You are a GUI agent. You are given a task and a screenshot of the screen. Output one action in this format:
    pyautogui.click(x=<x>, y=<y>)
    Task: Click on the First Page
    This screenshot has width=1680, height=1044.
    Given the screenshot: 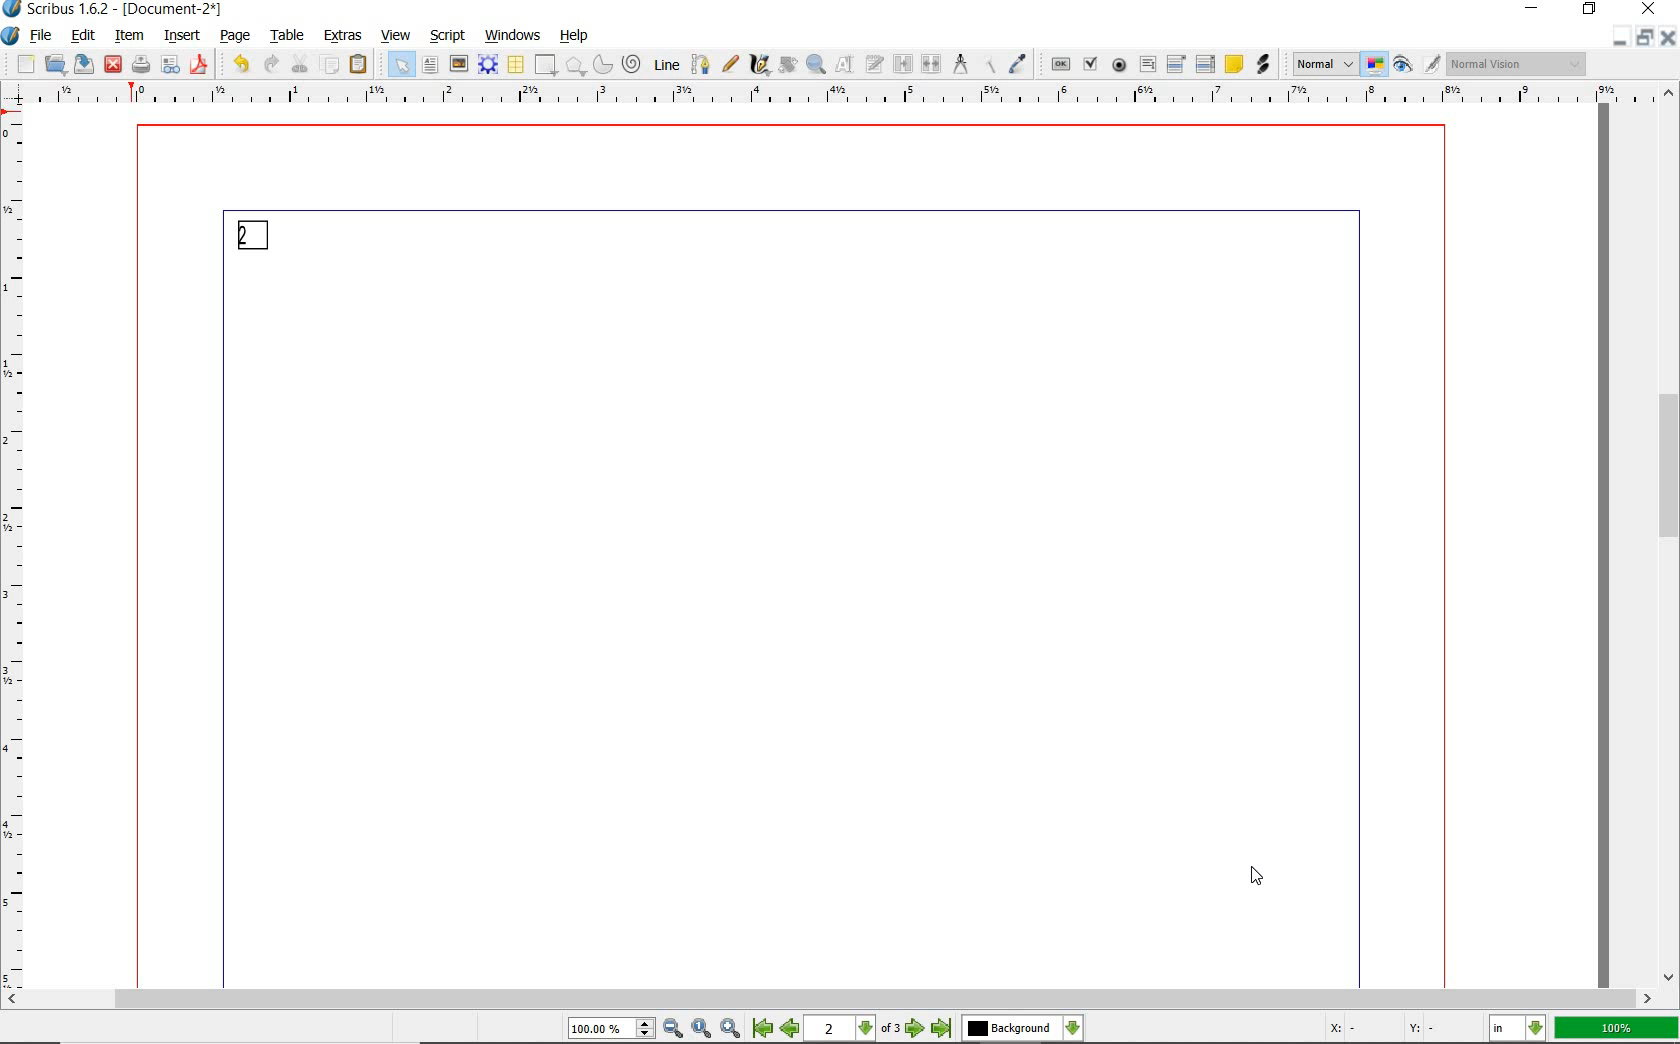 What is the action you would take?
    pyautogui.click(x=762, y=1030)
    